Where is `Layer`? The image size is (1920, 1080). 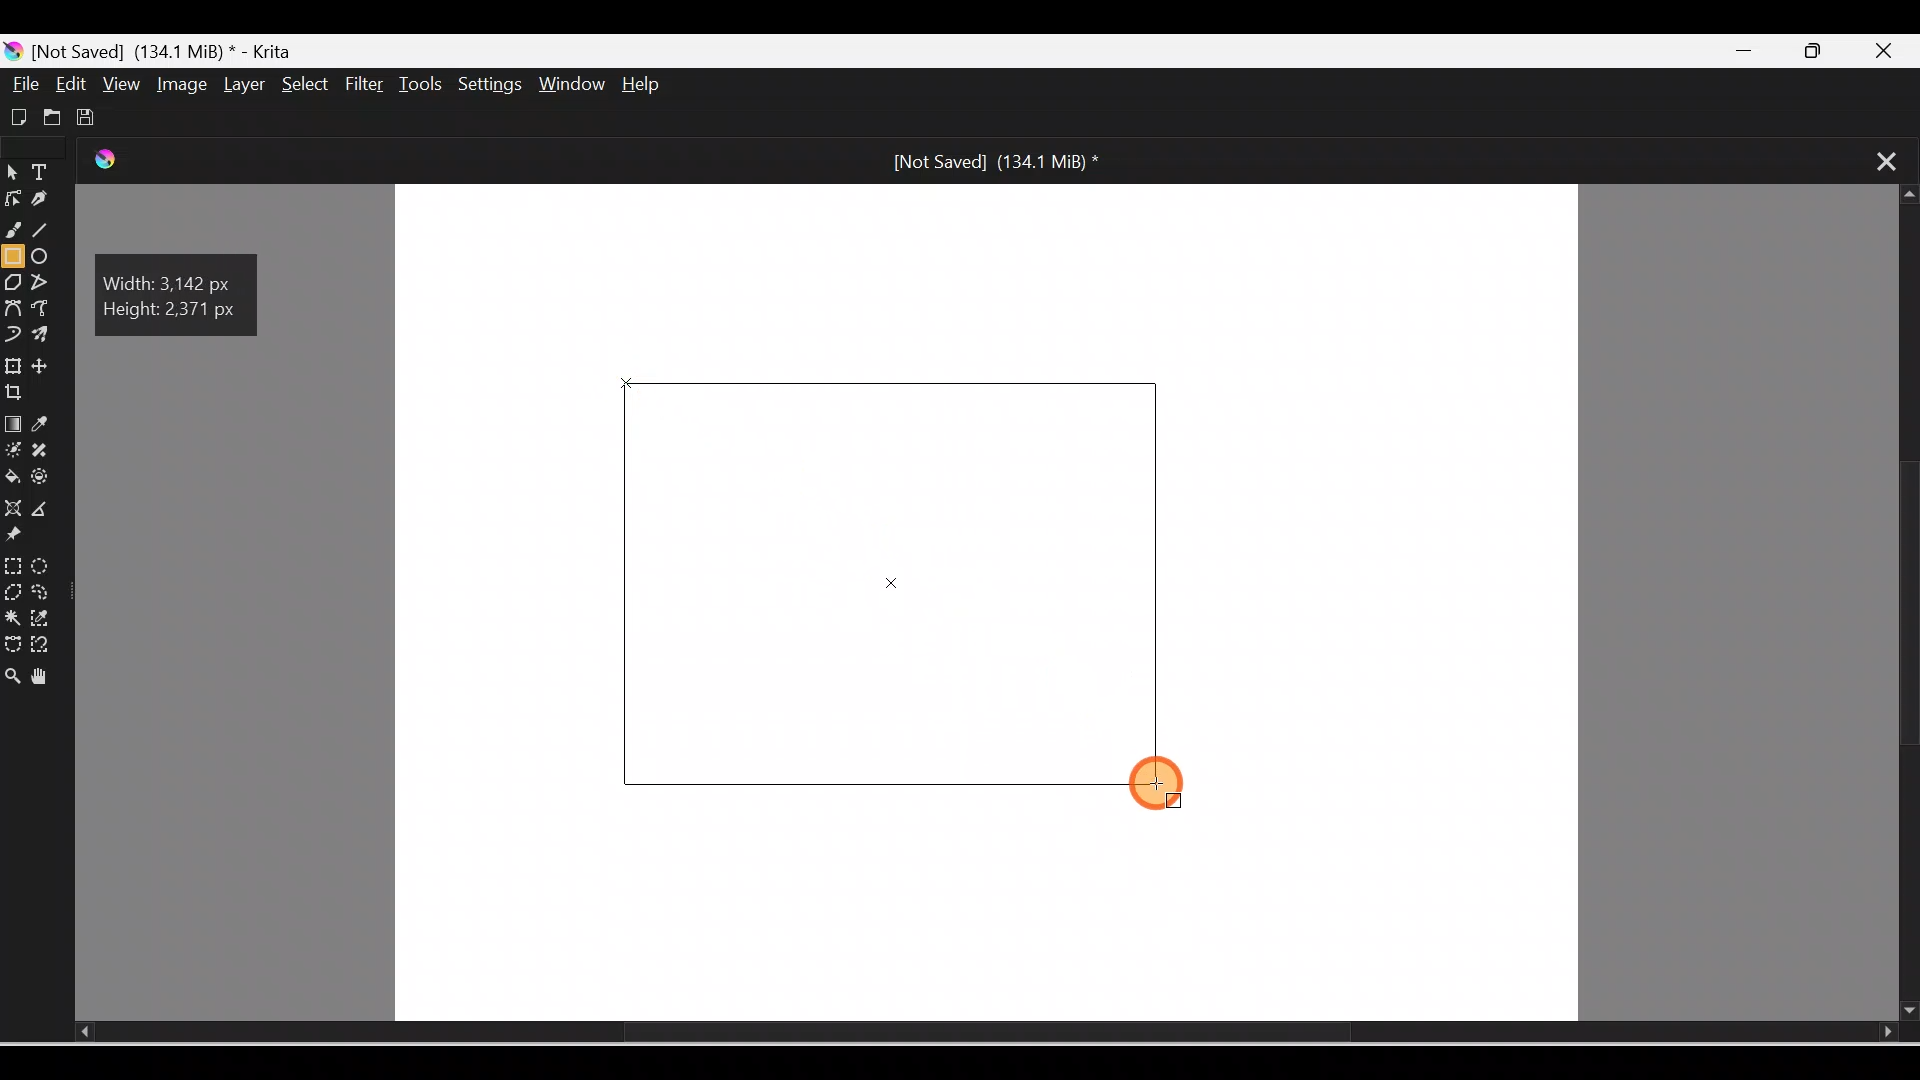 Layer is located at coordinates (240, 85).